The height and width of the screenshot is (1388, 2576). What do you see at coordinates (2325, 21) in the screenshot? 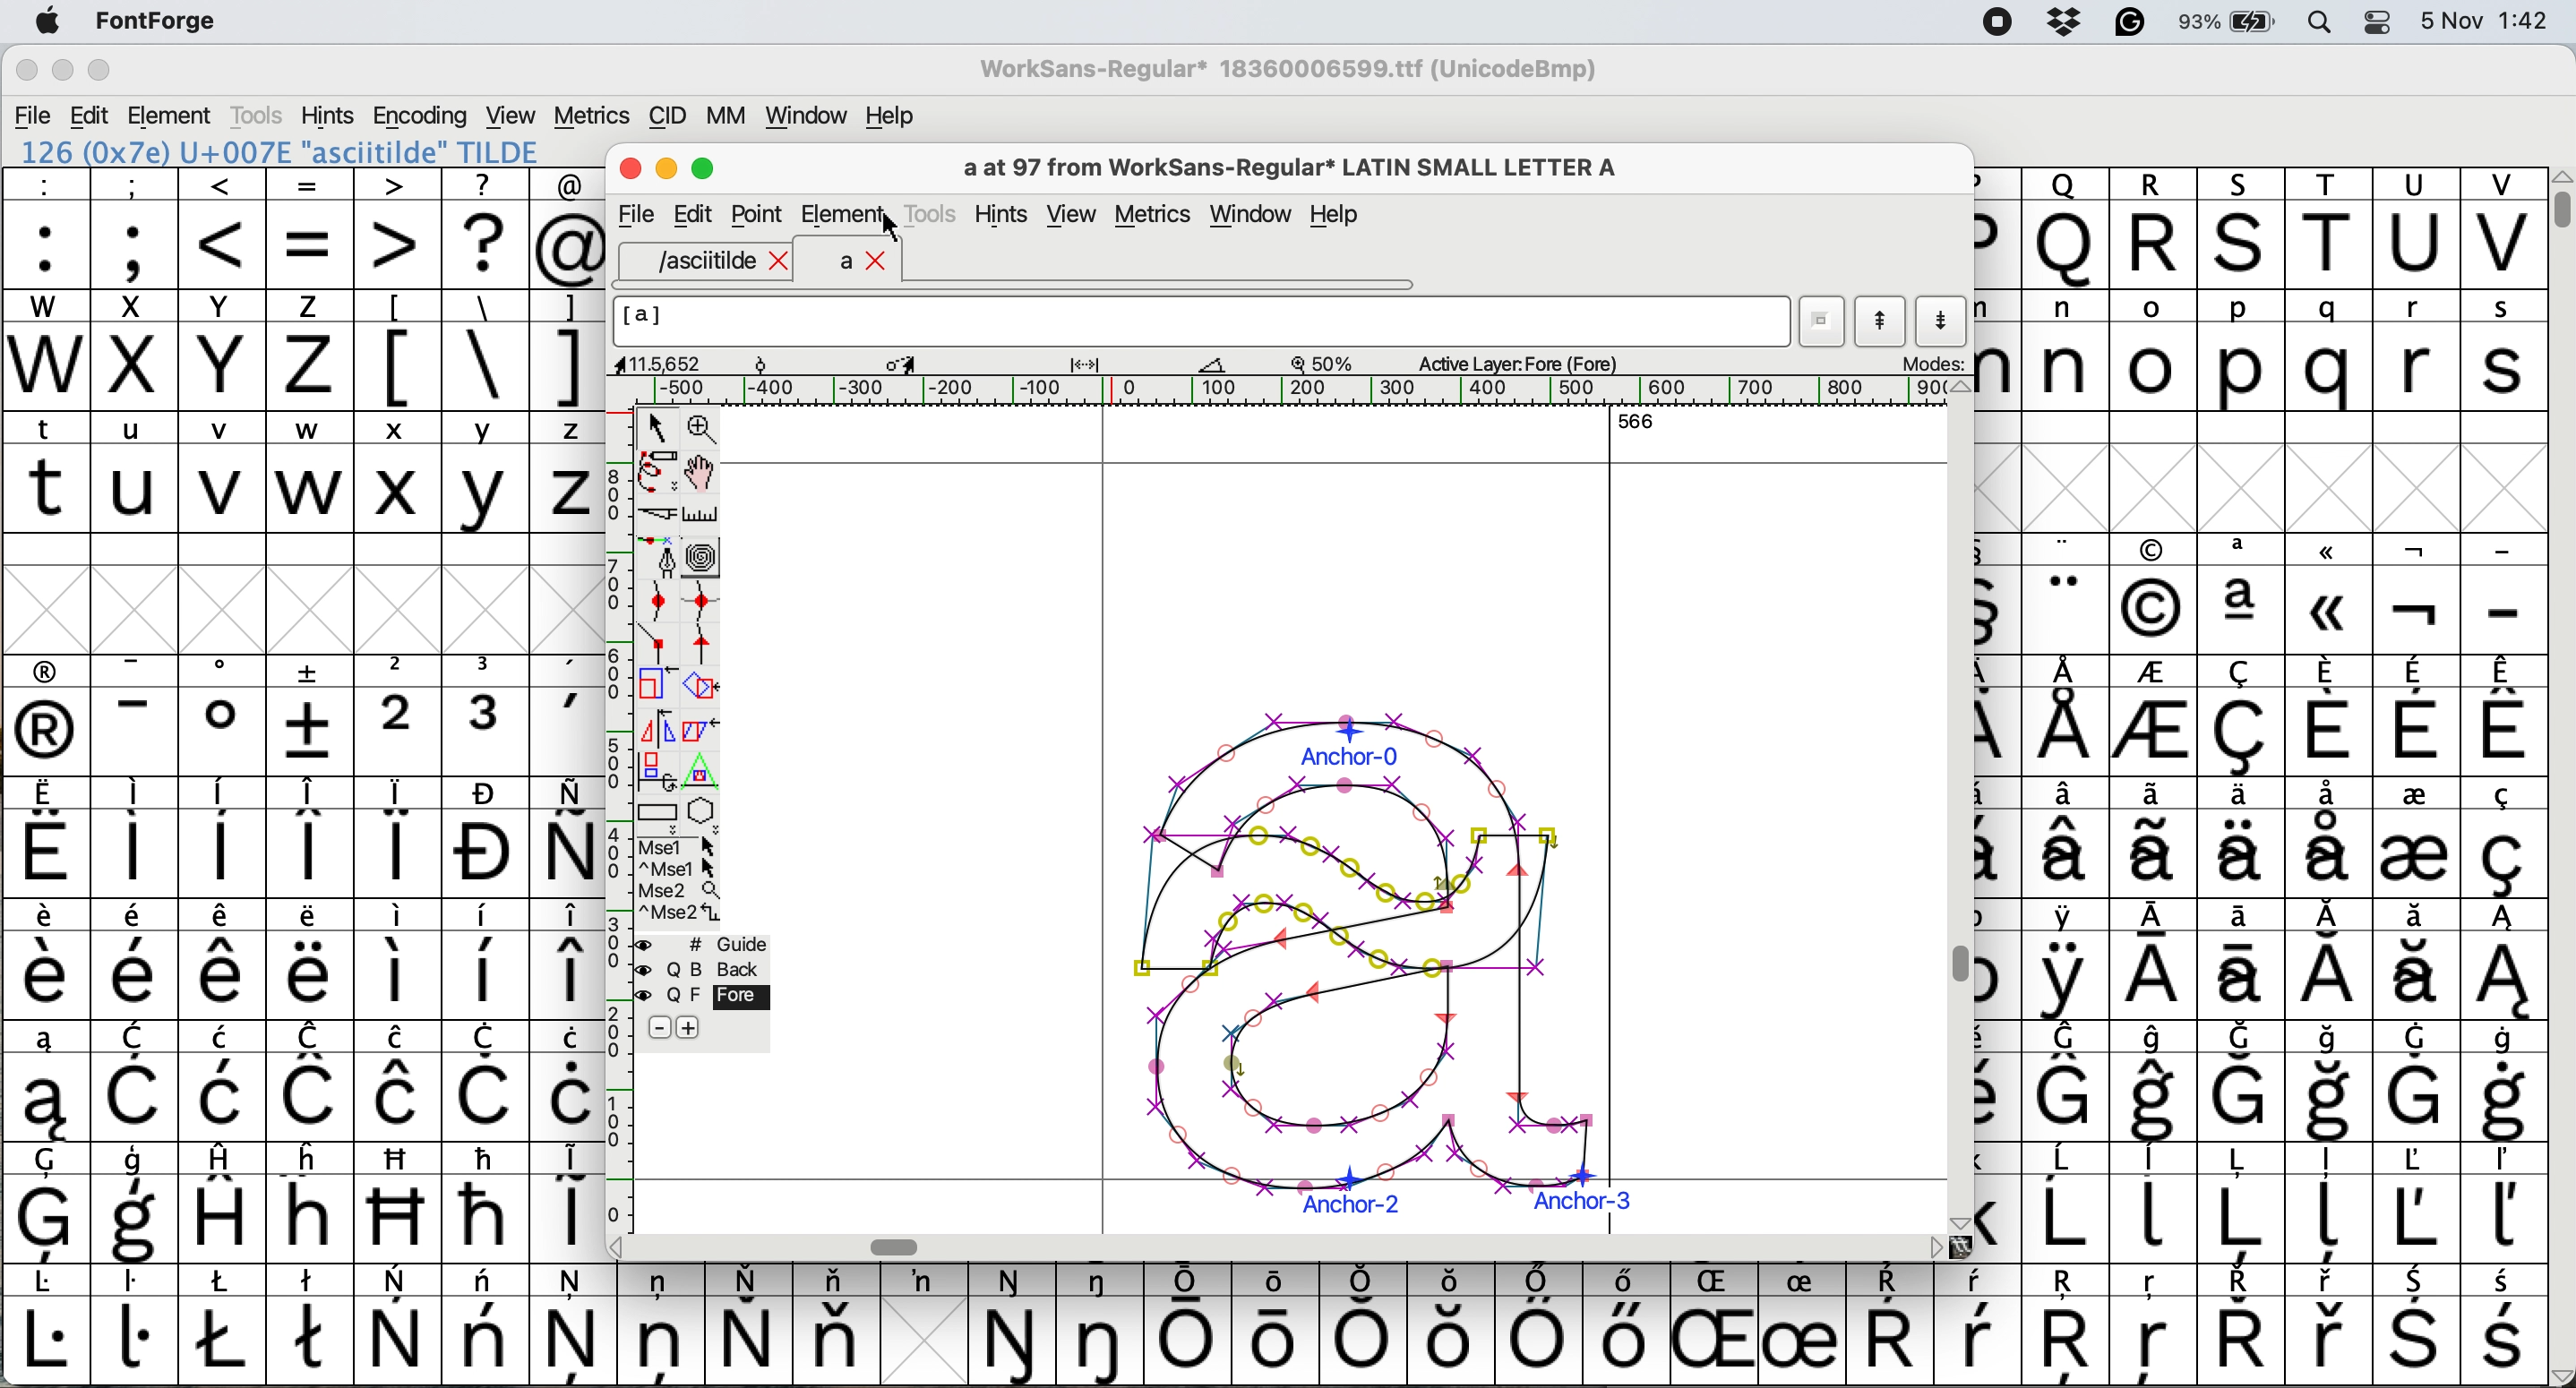
I see `spotlight search` at bounding box center [2325, 21].